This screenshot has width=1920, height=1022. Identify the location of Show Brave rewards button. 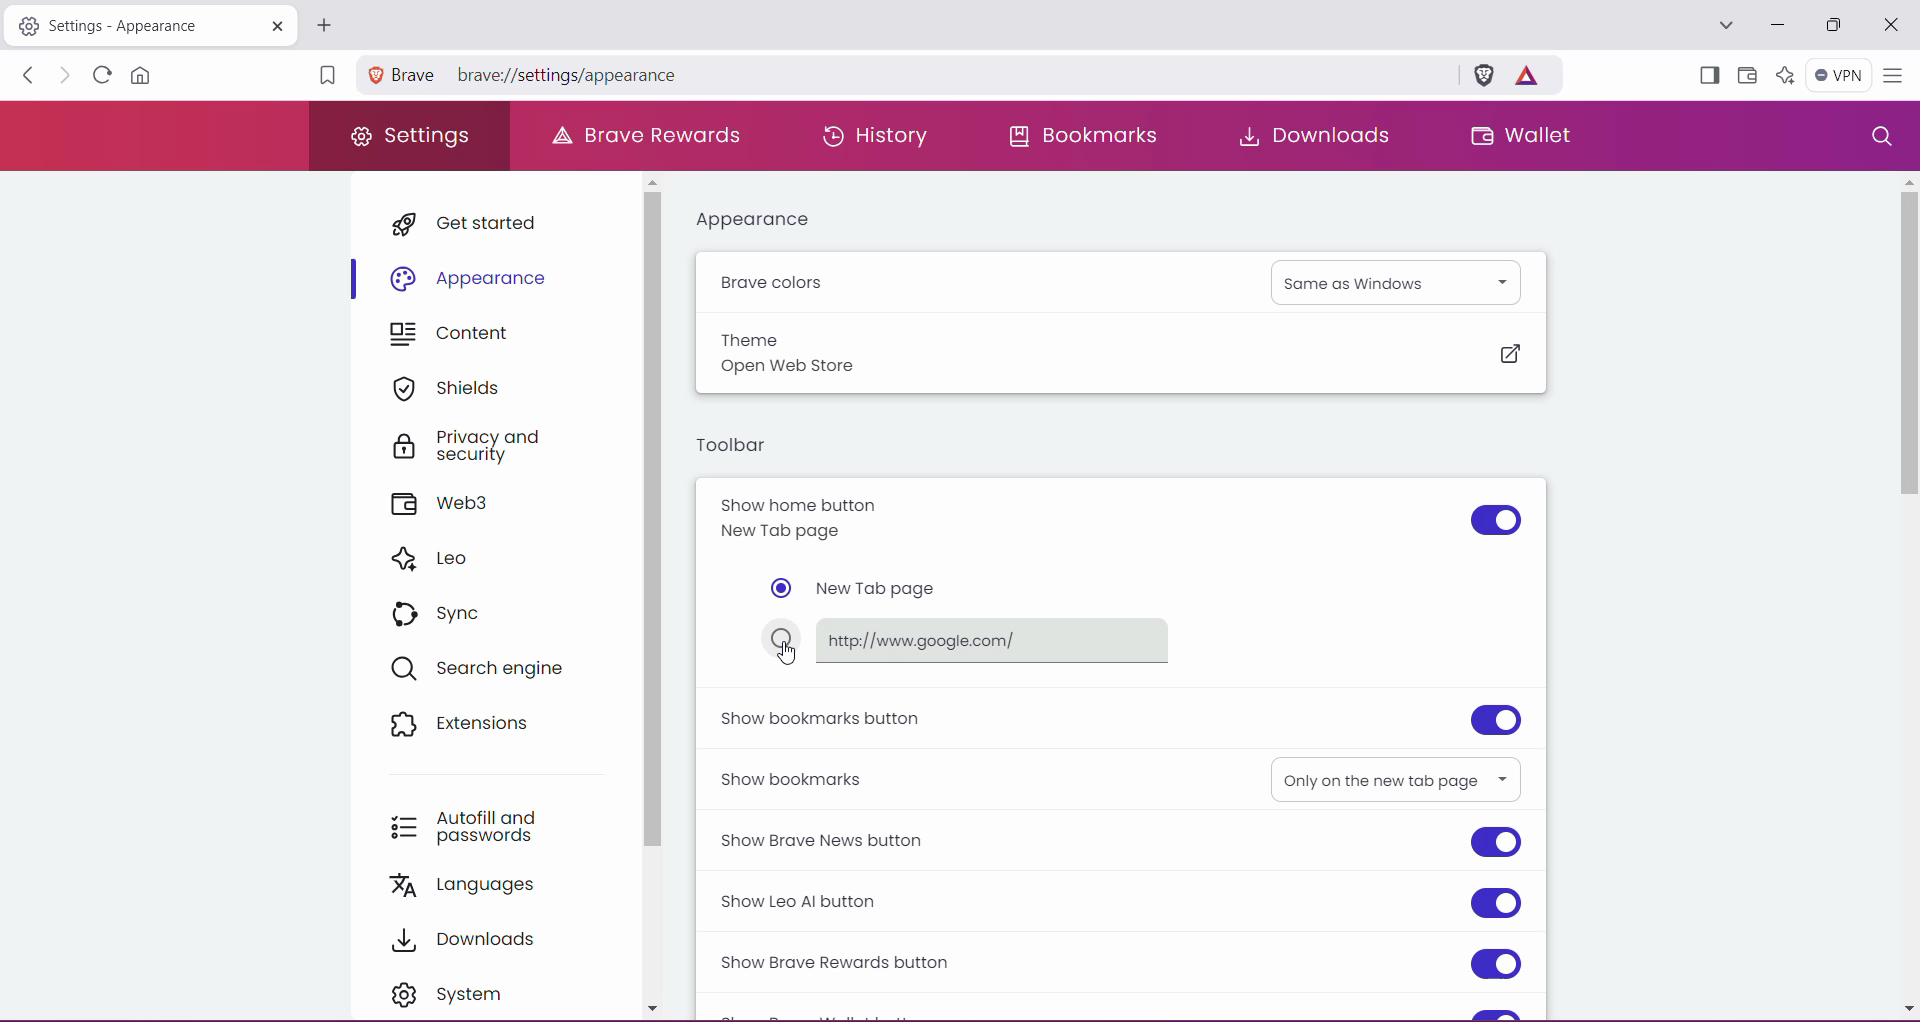
(843, 963).